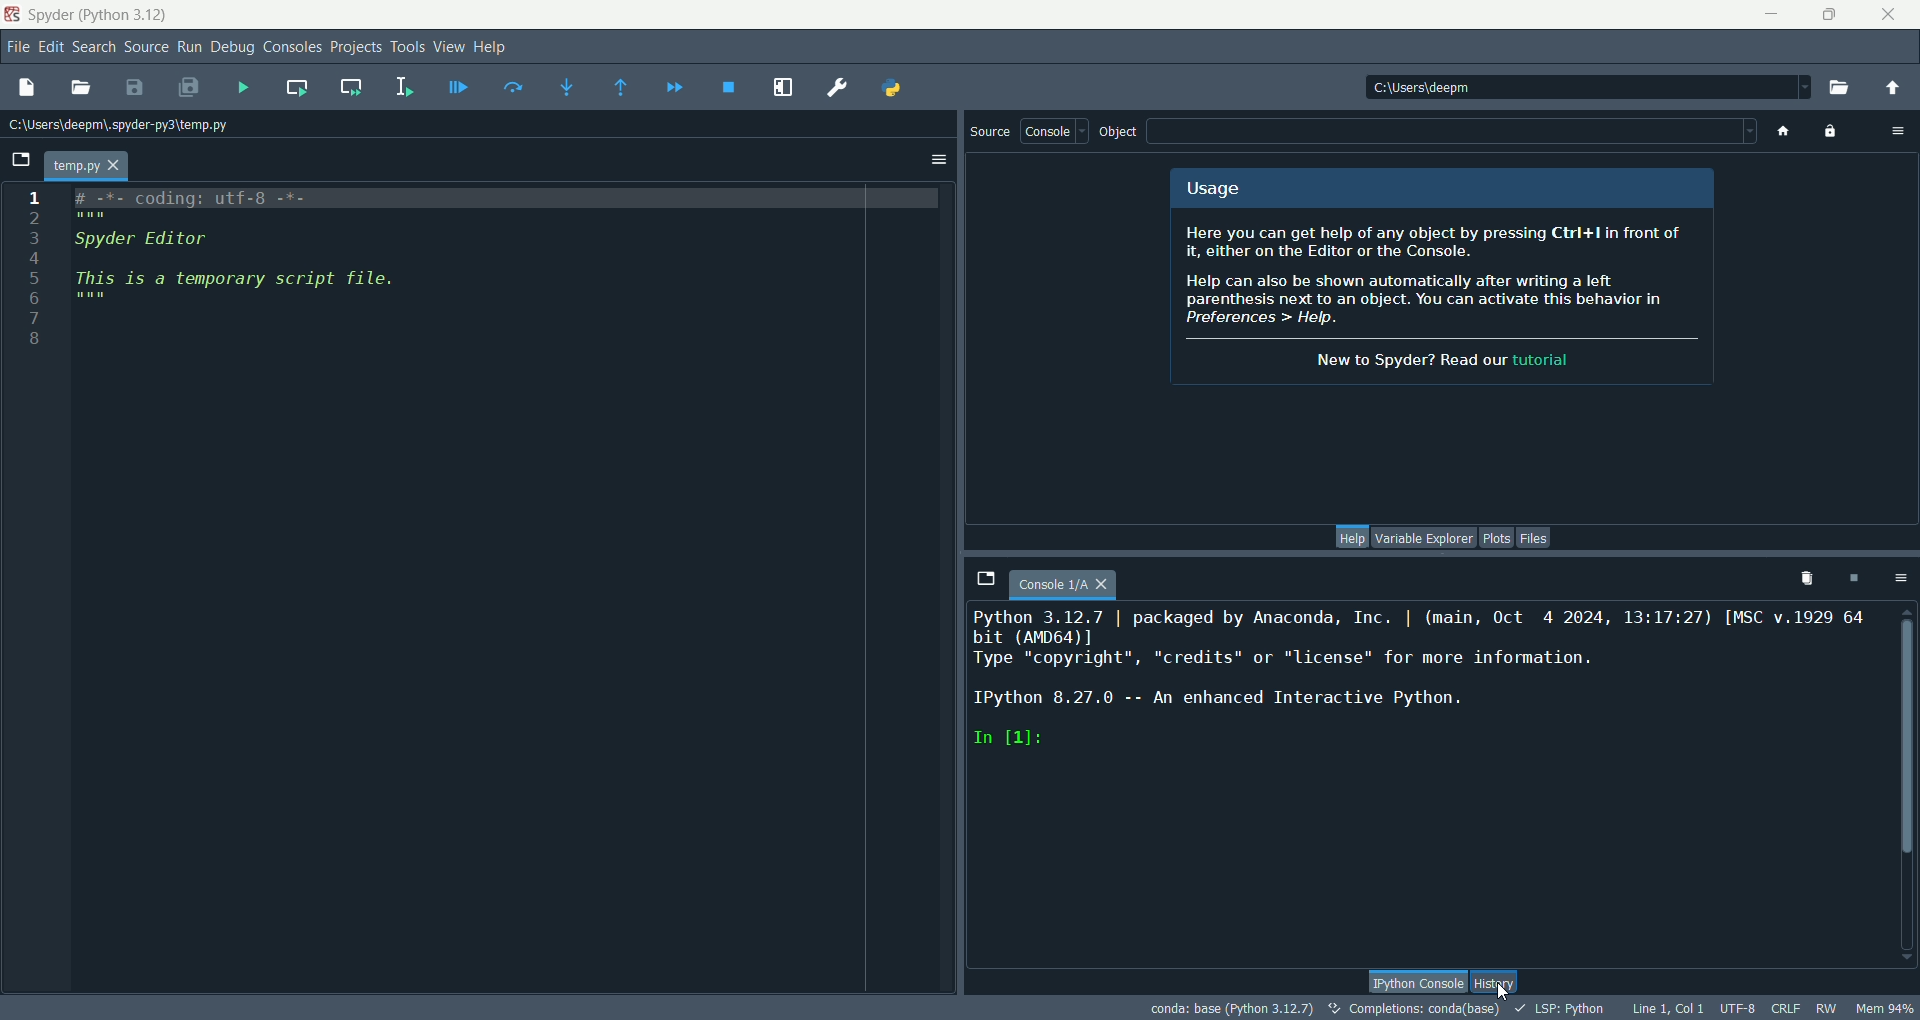 Image resolution: width=1920 pixels, height=1020 pixels. What do you see at coordinates (1219, 187) in the screenshot?
I see `usage` at bounding box center [1219, 187].